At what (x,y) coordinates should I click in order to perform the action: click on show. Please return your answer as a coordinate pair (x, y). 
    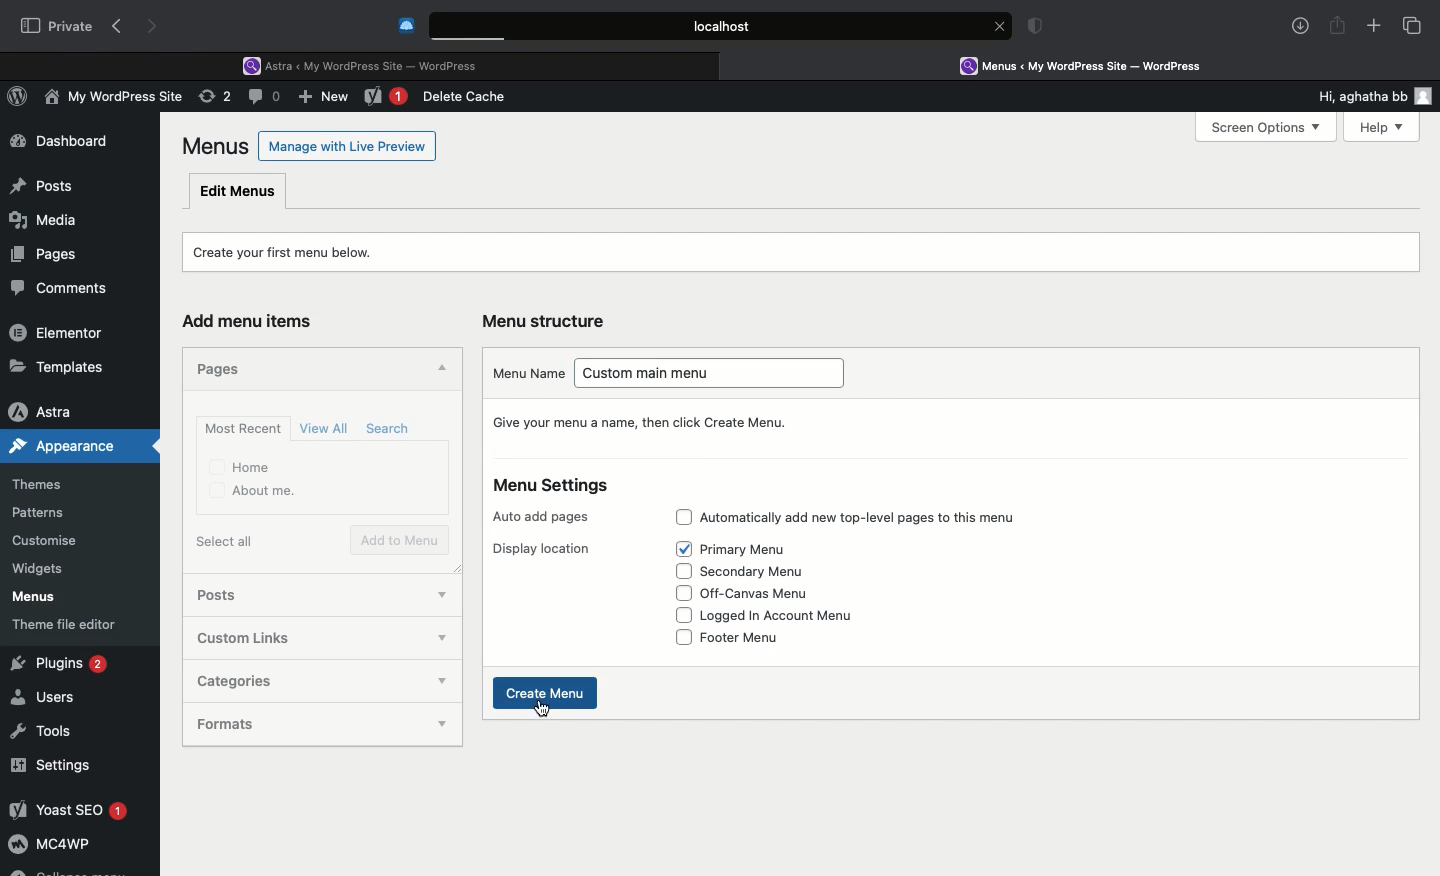
    Looking at the image, I should click on (440, 682).